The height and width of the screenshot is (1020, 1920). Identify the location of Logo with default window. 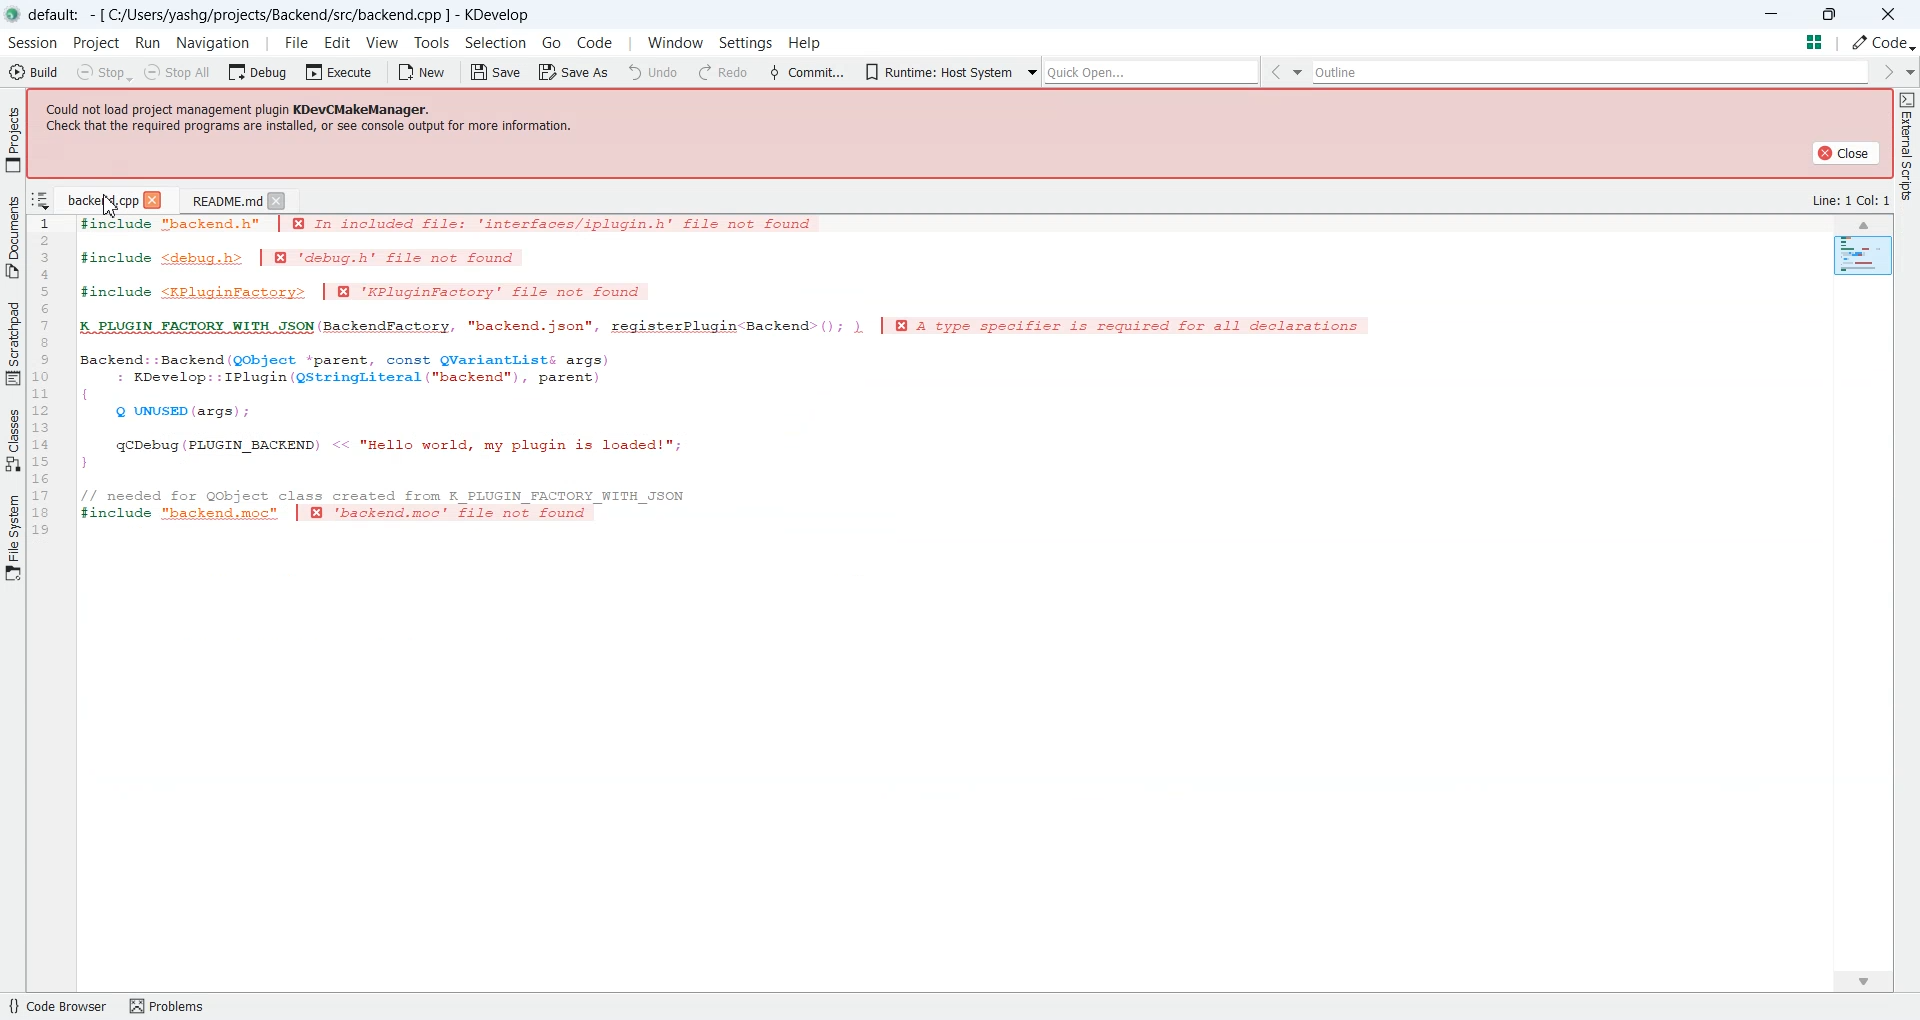
(257, 14).